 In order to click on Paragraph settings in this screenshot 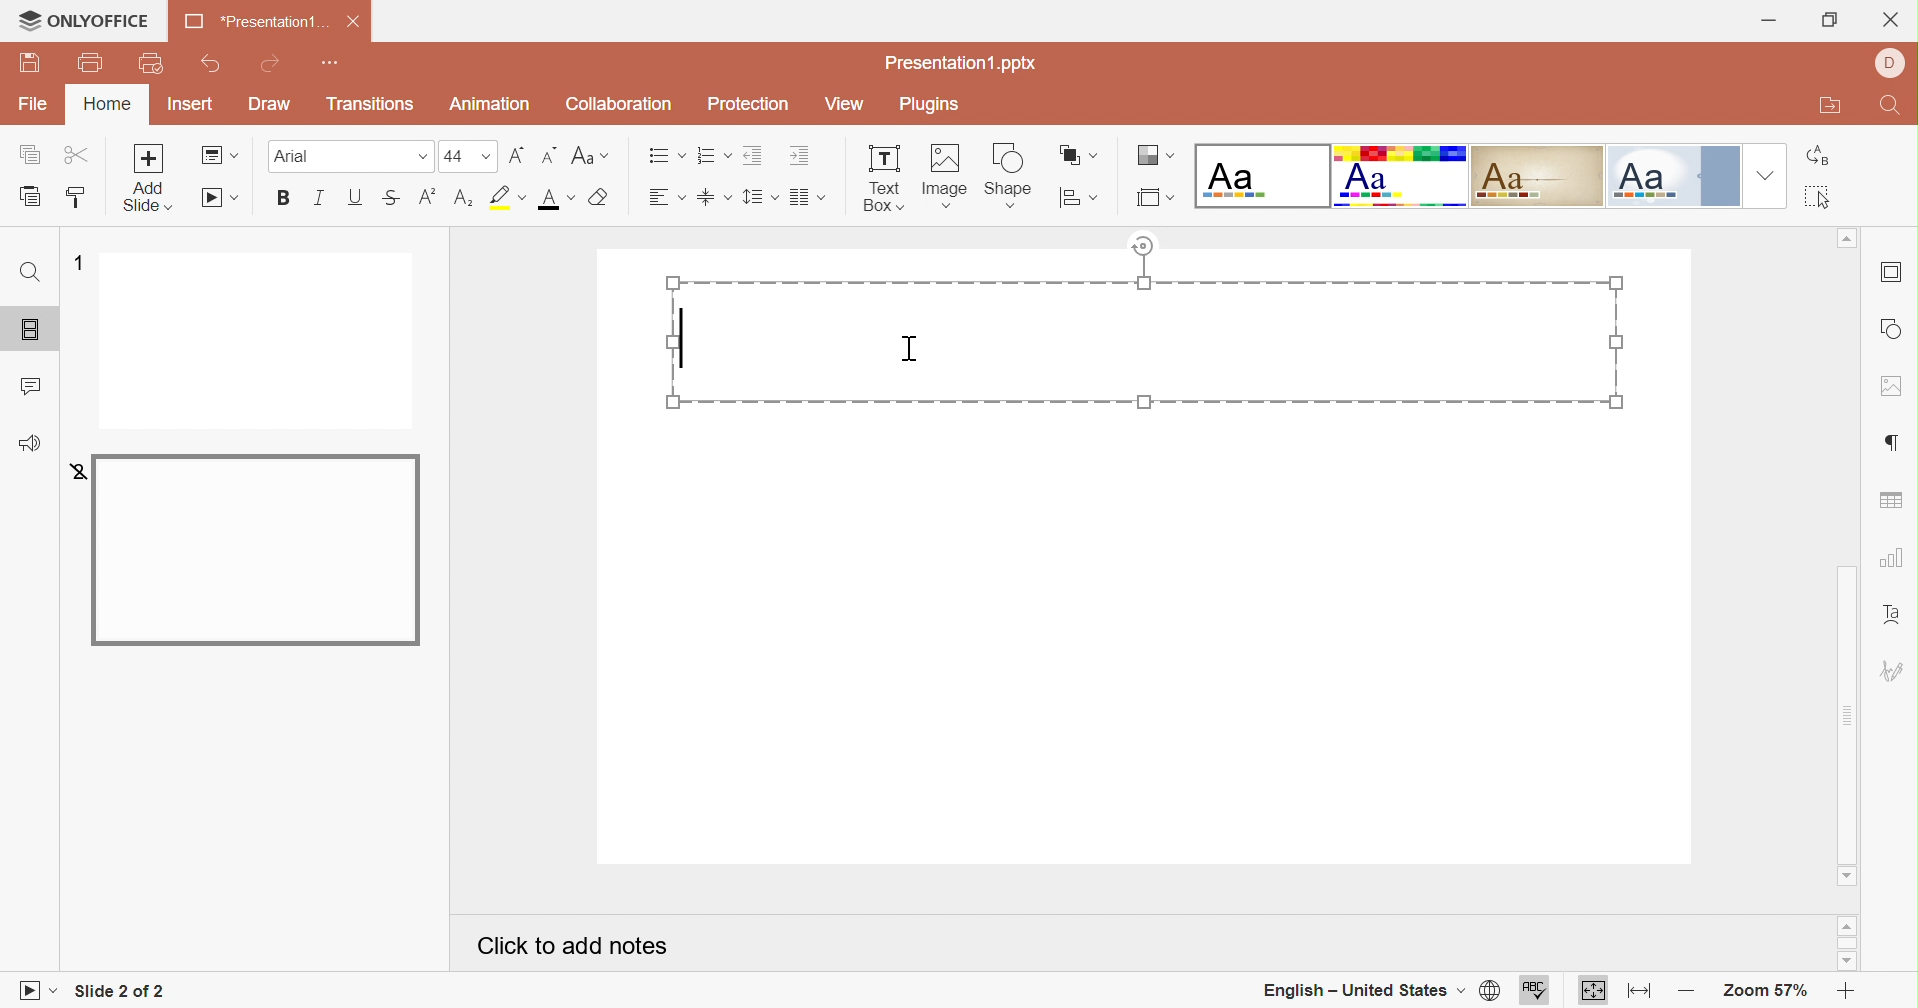, I will do `click(1895, 442)`.